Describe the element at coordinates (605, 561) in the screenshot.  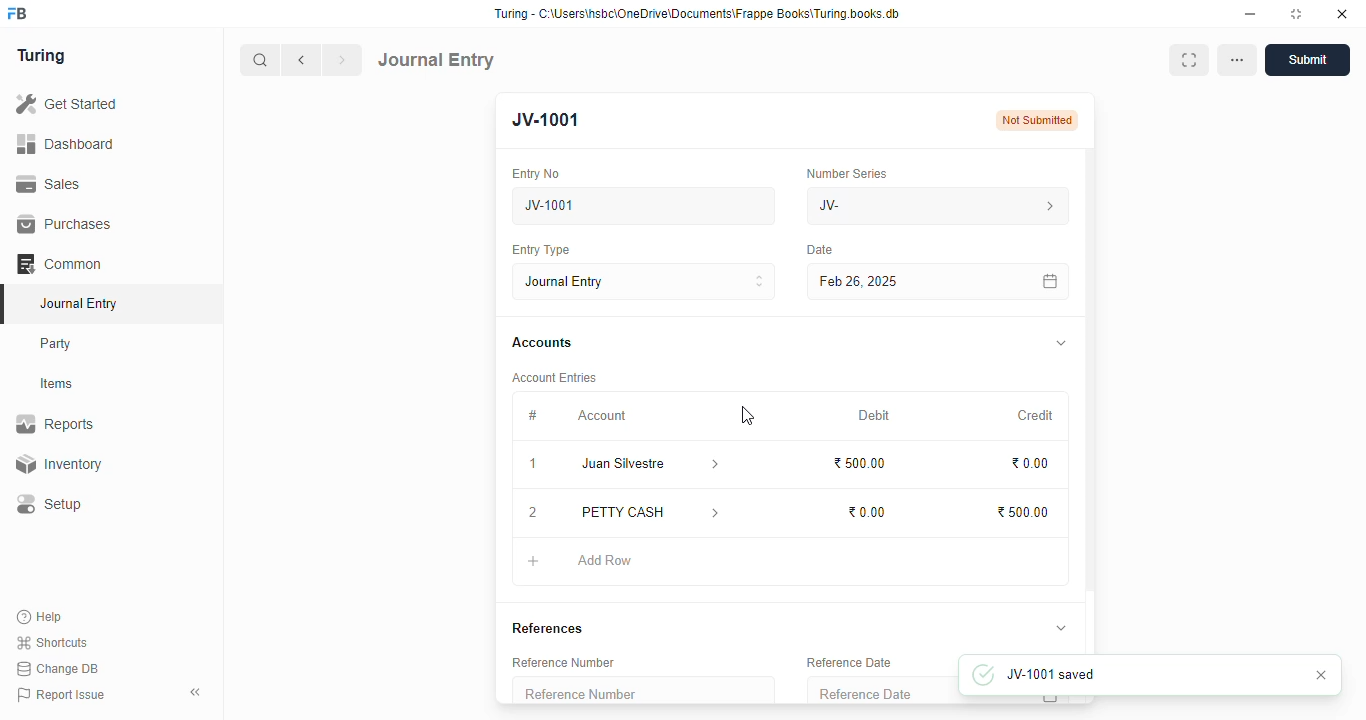
I see `add row` at that location.